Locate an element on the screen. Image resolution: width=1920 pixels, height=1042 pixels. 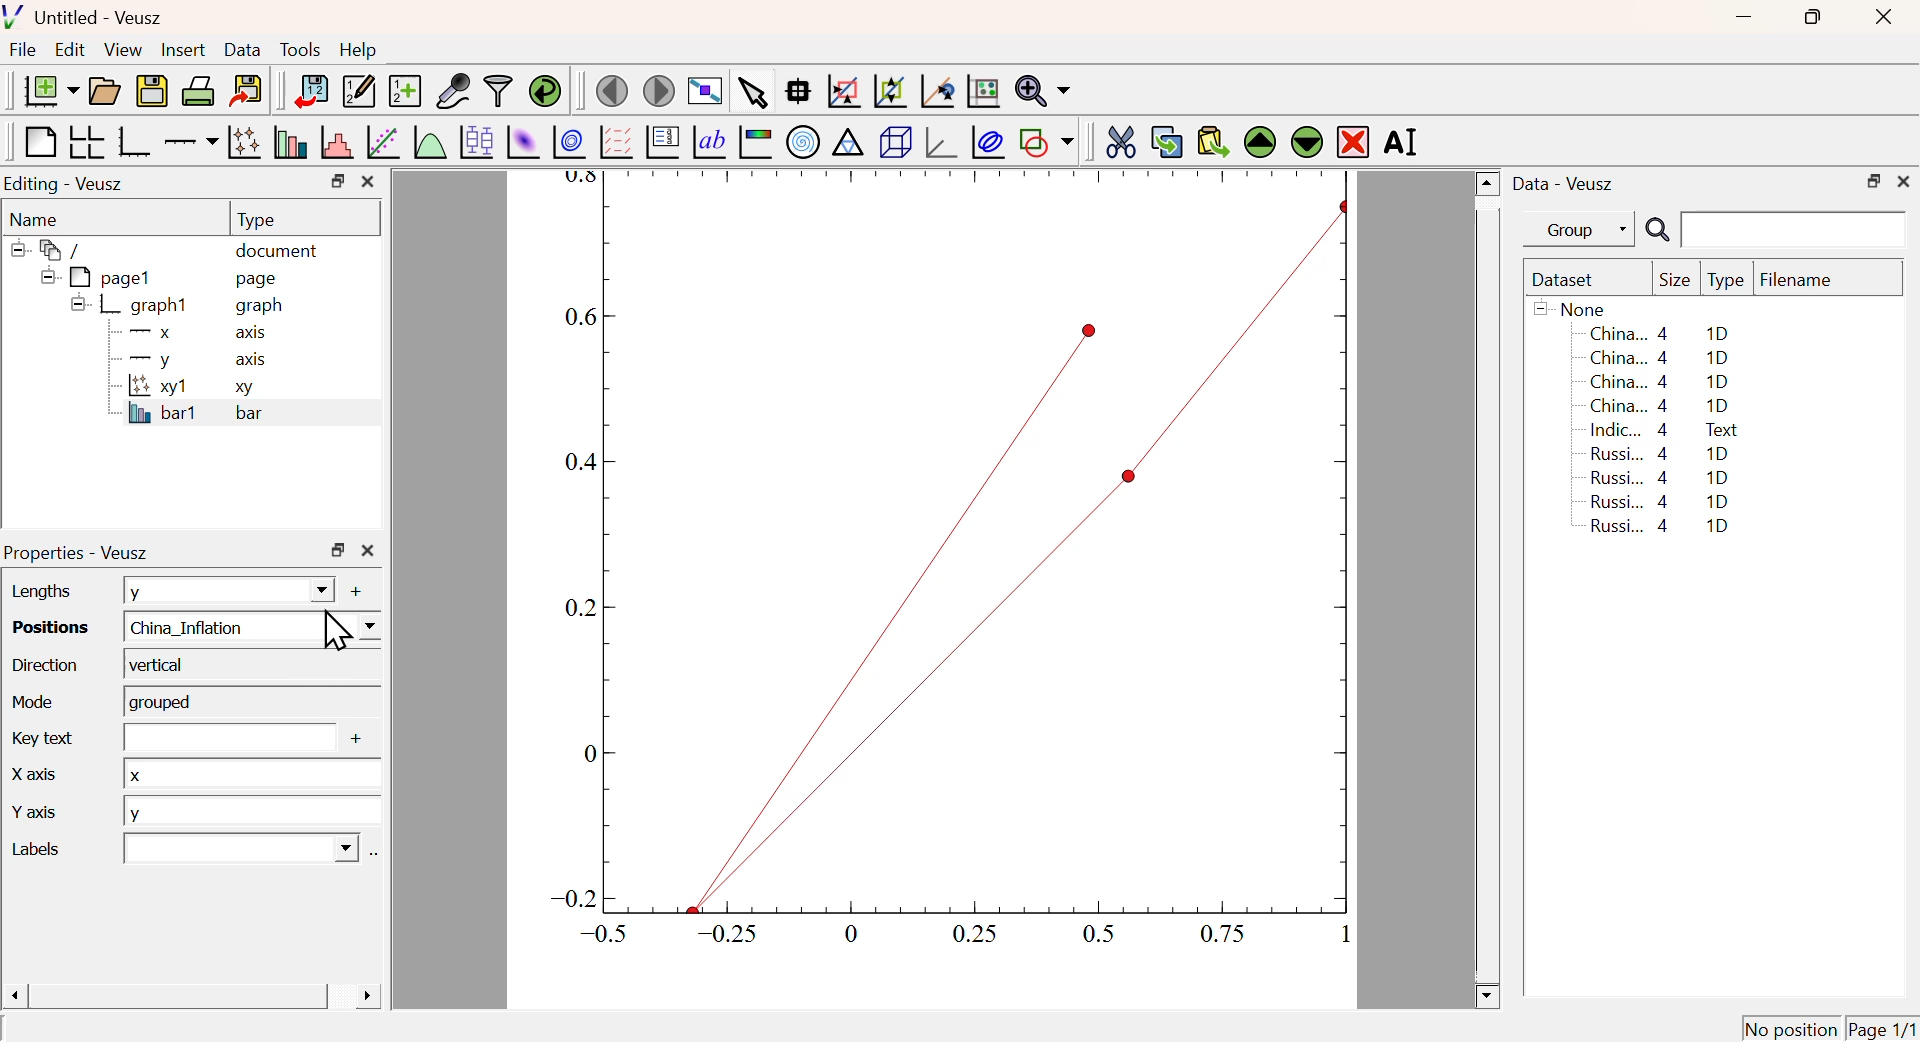
Graph is located at coordinates (945, 566).